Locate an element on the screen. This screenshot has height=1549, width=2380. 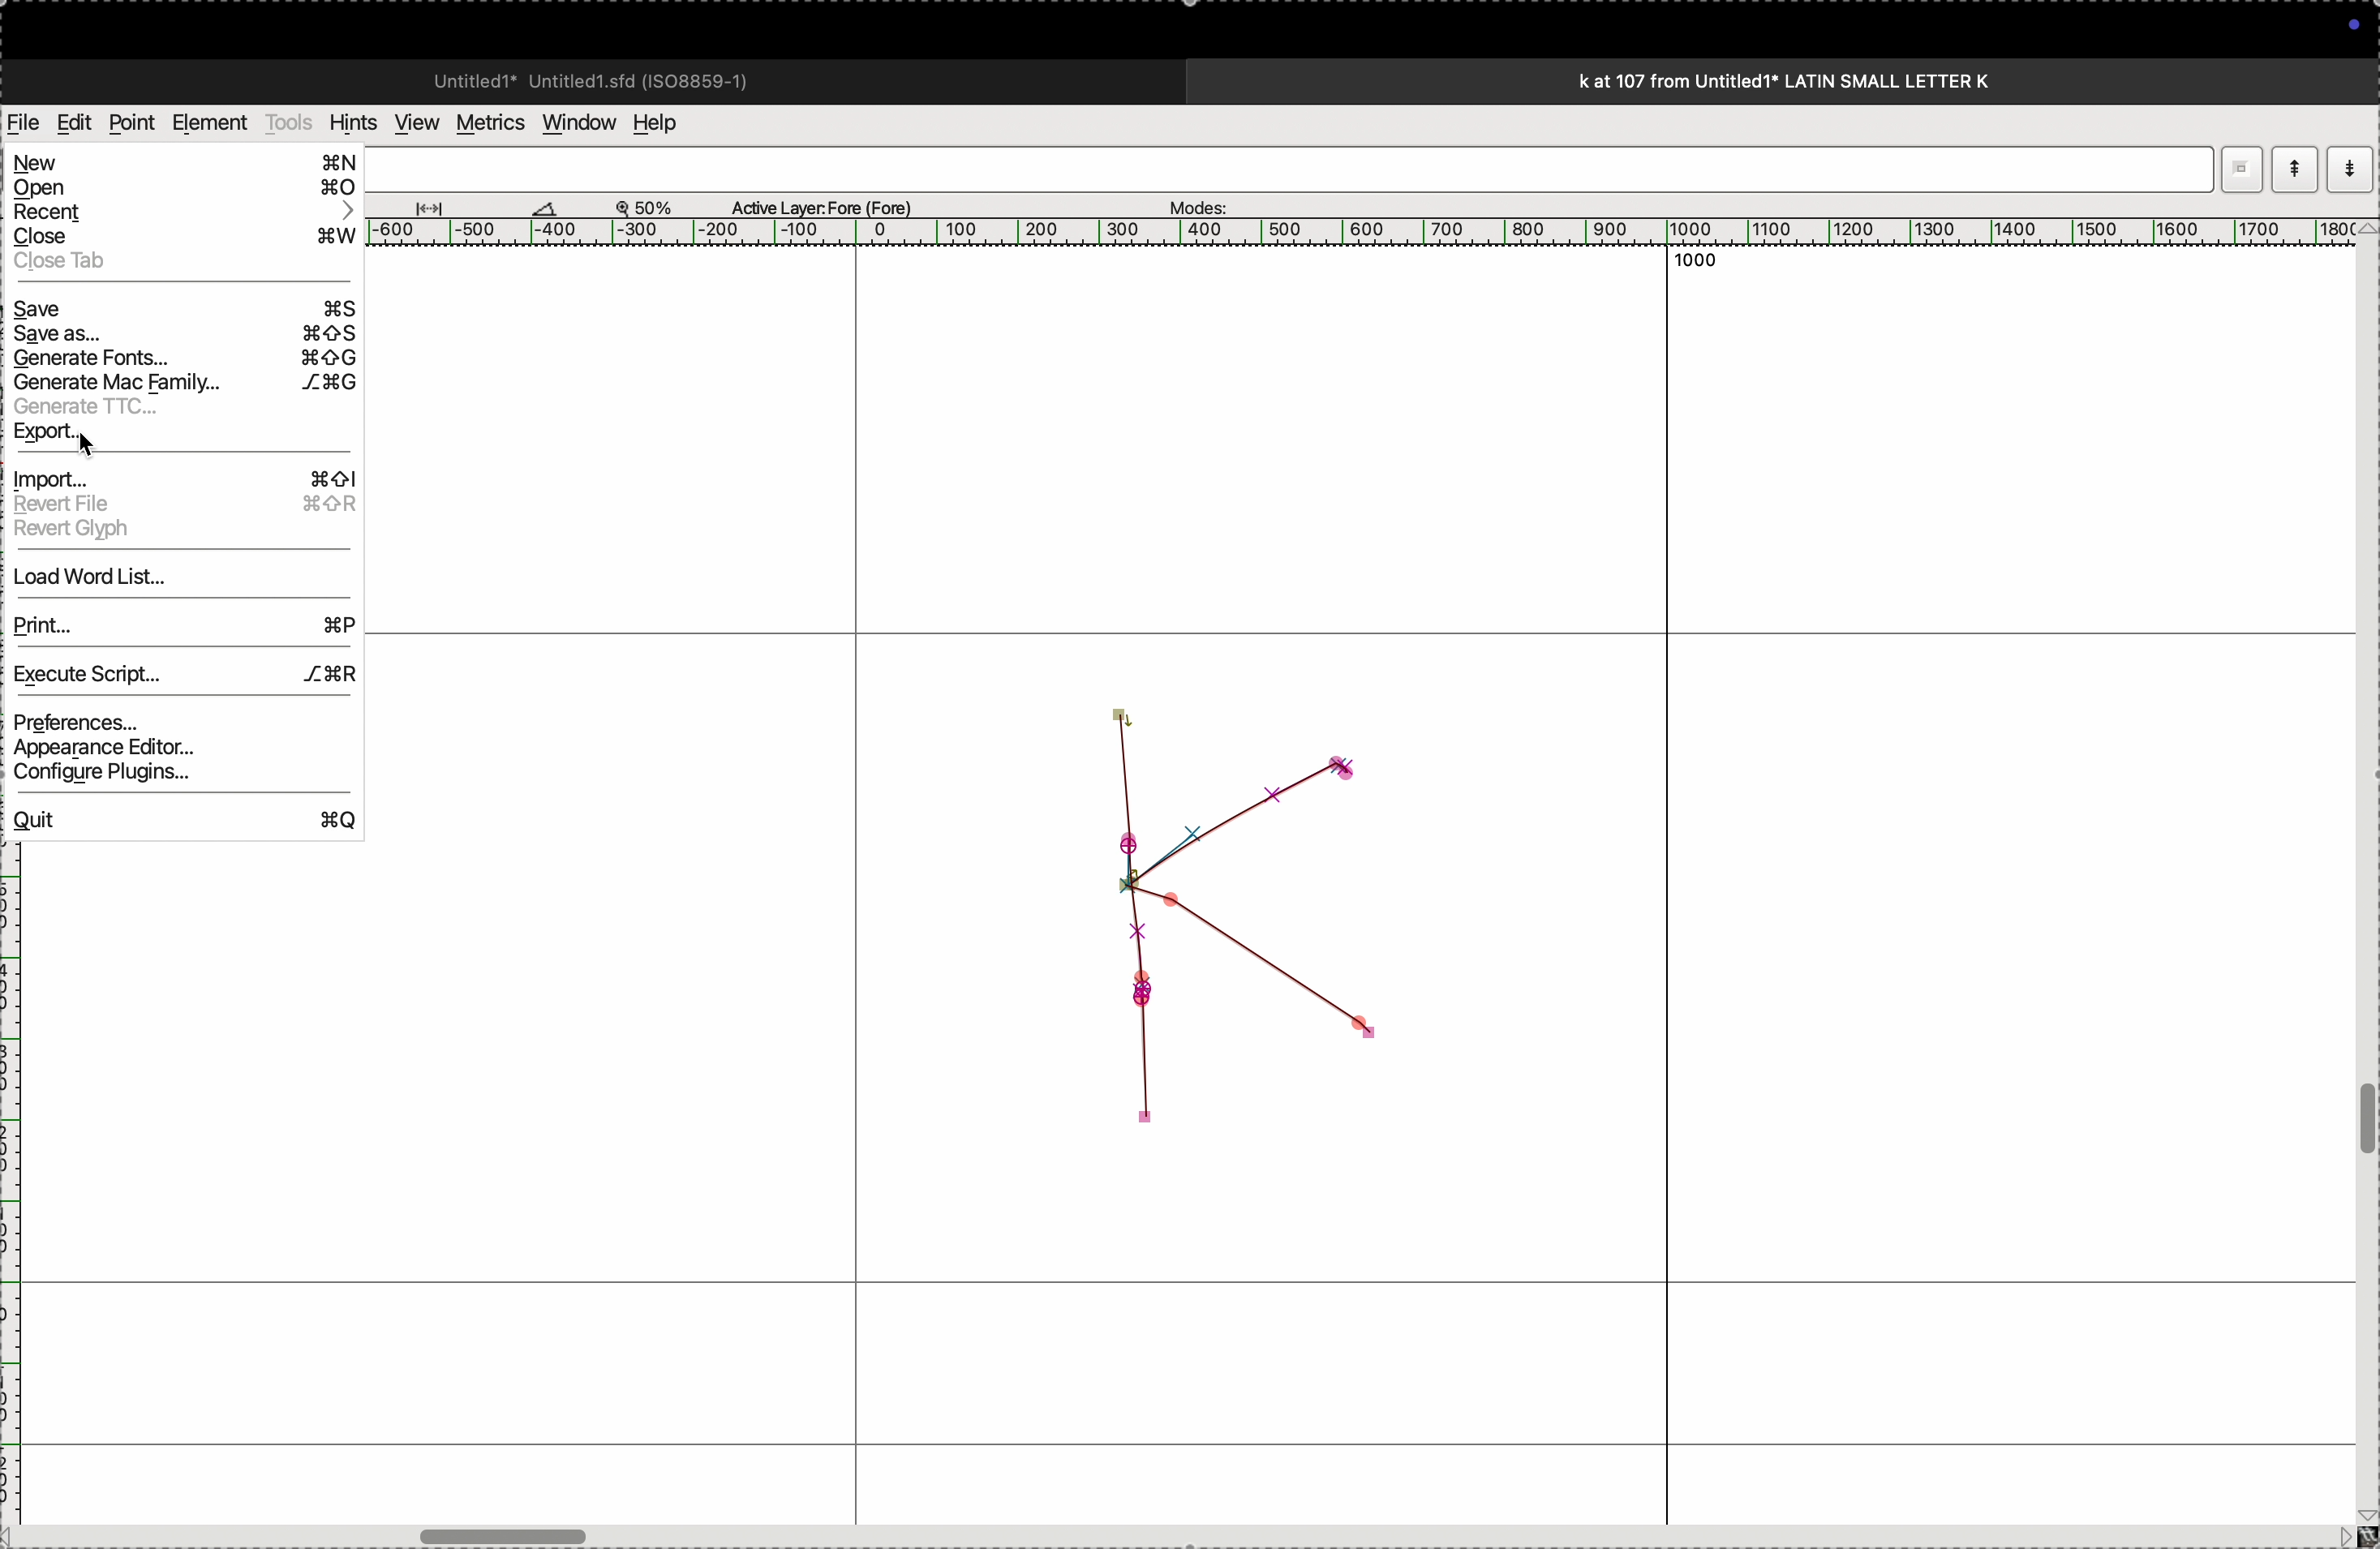
hints is located at coordinates (349, 121).